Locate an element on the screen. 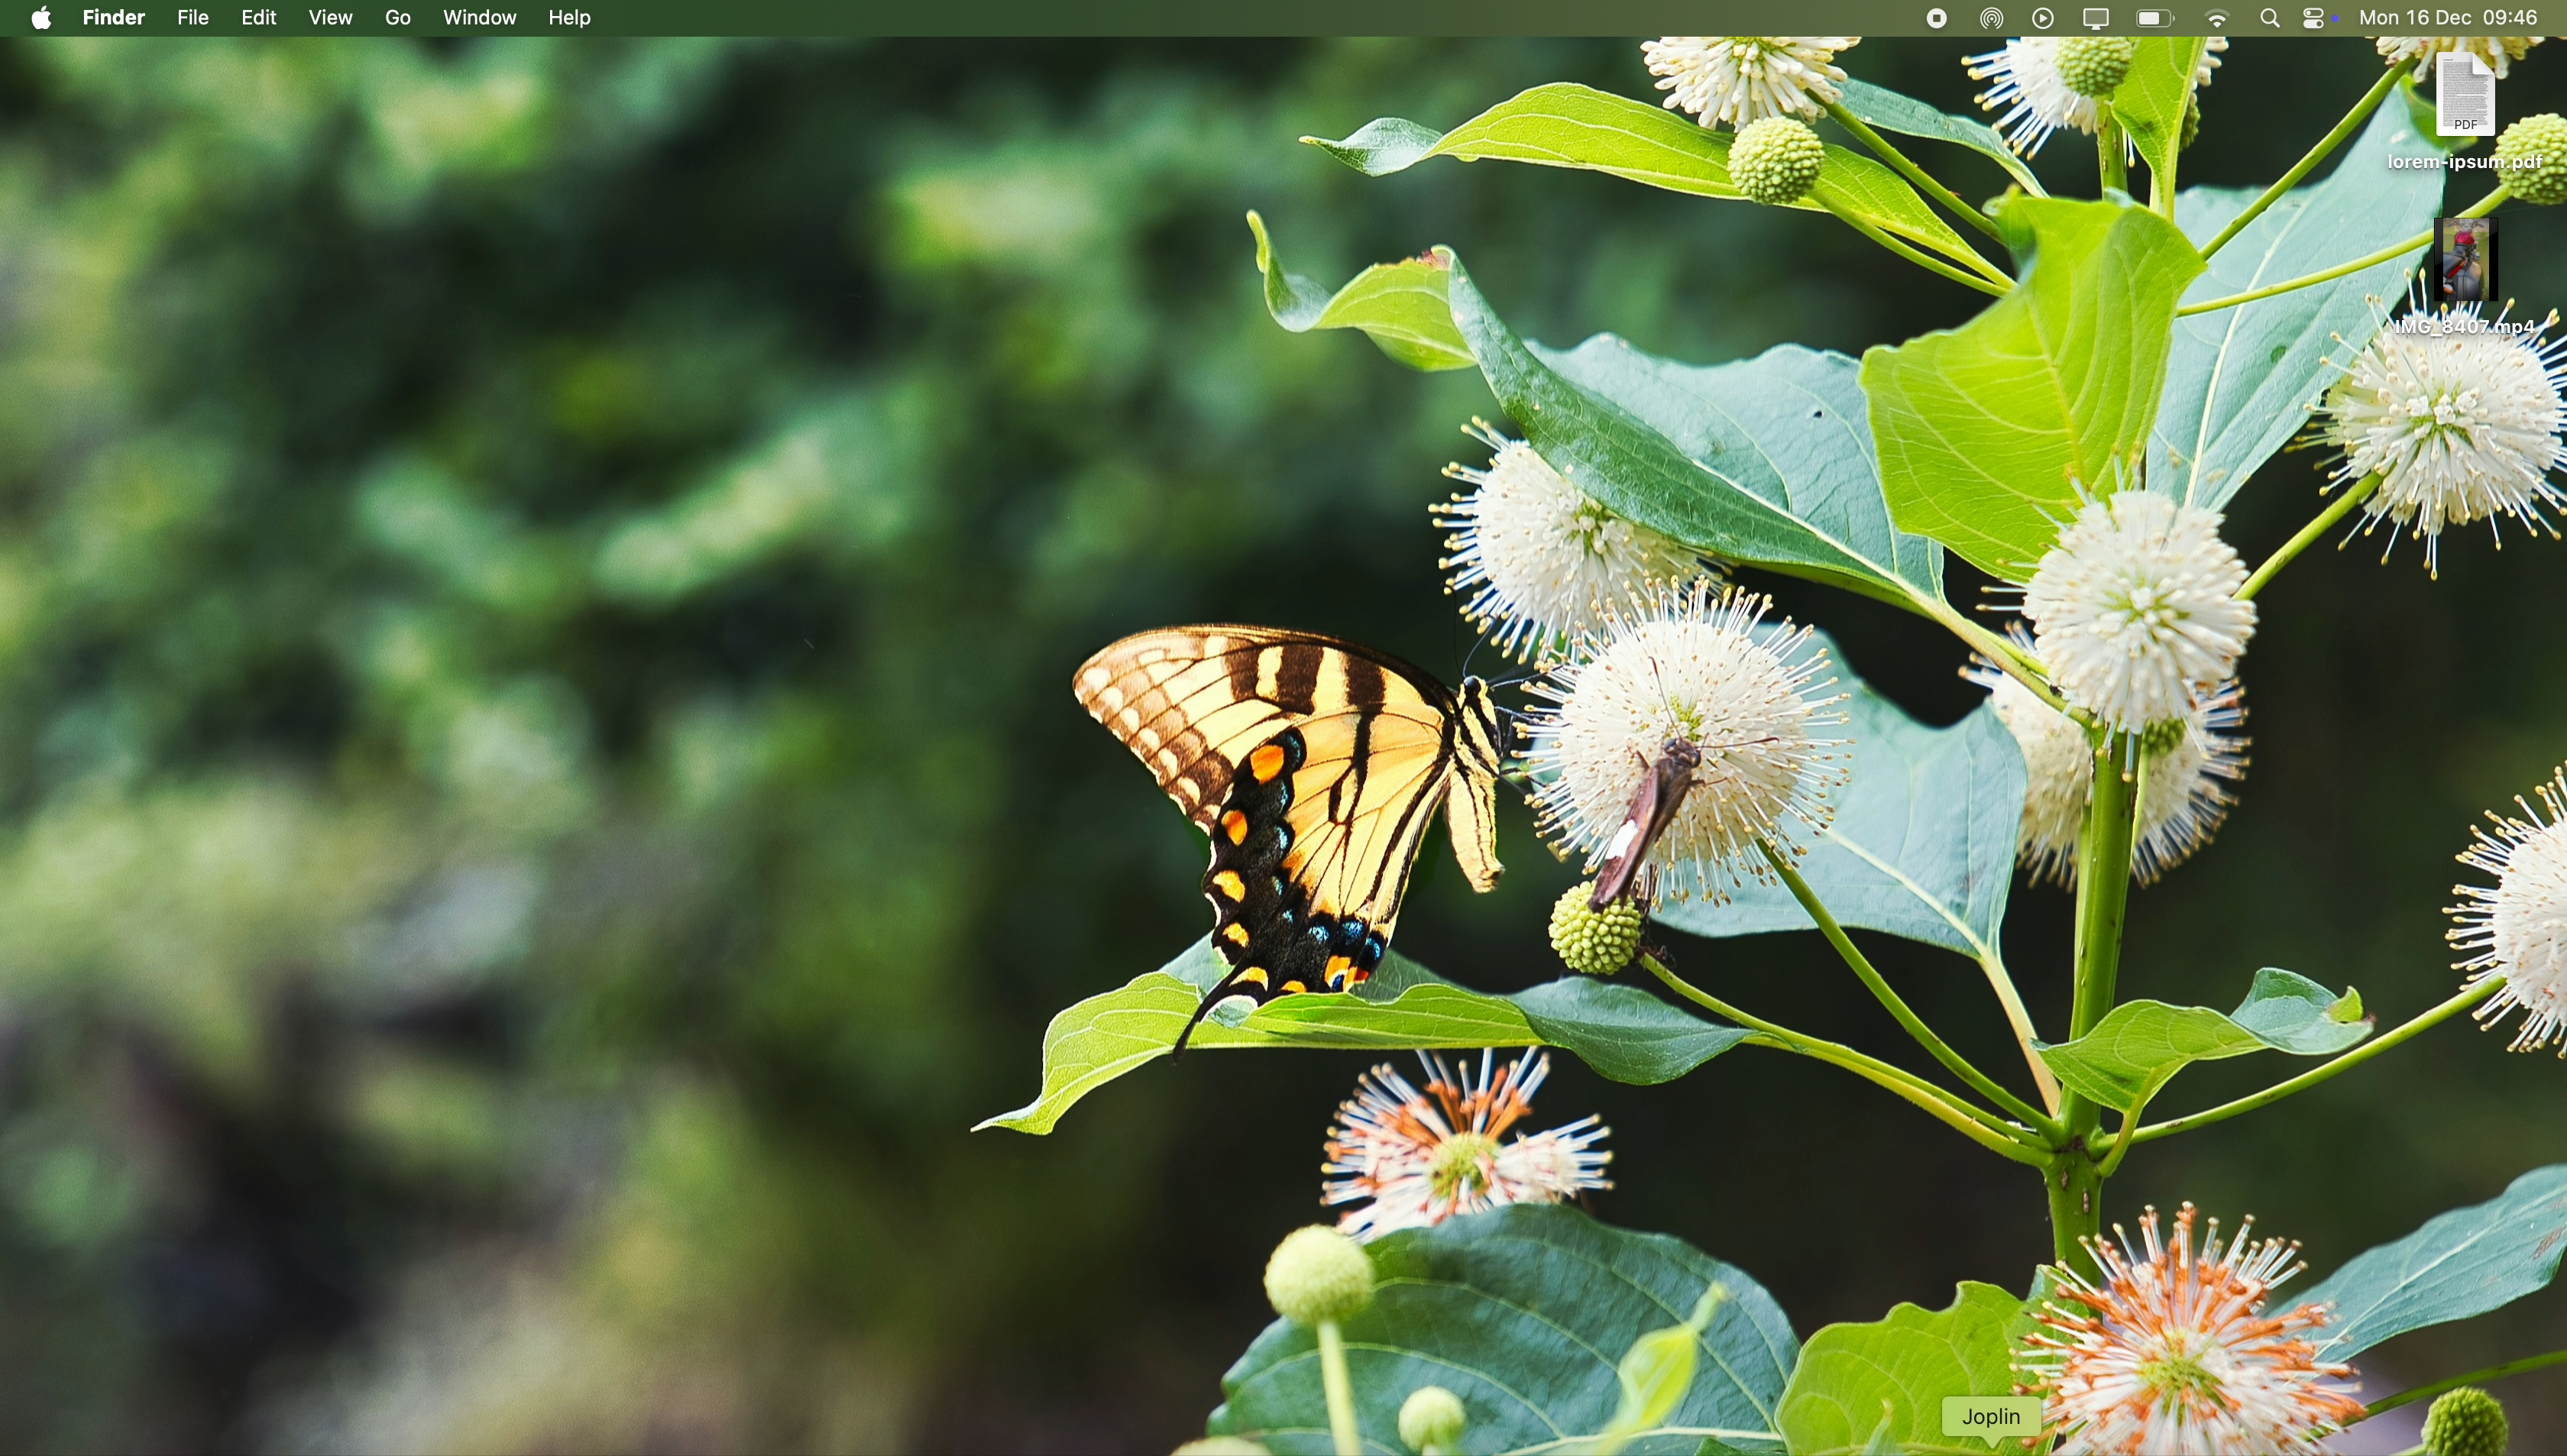 Image resolution: width=2567 pixels, height=1456 pixels. help is located at coordinates (568, 18).